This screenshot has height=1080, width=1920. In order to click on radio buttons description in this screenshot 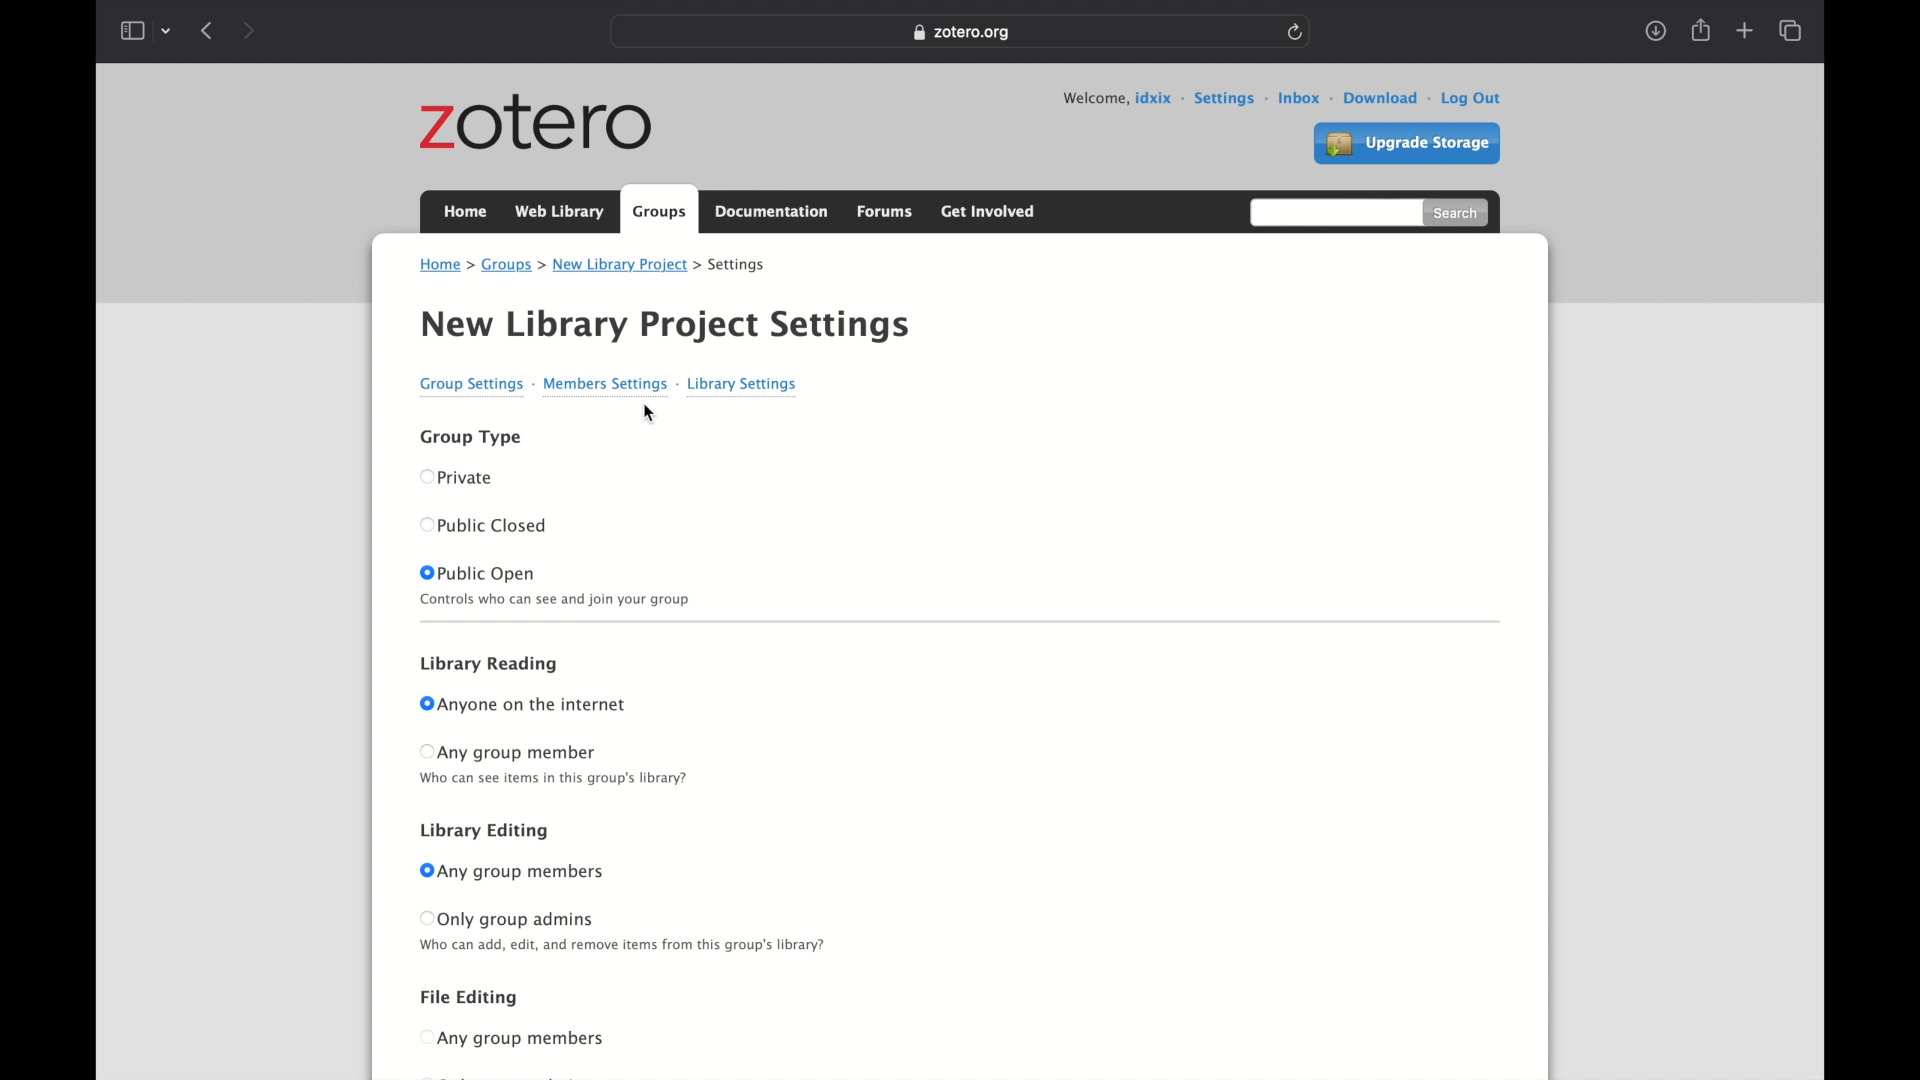, I will do `click(563, 779)`.